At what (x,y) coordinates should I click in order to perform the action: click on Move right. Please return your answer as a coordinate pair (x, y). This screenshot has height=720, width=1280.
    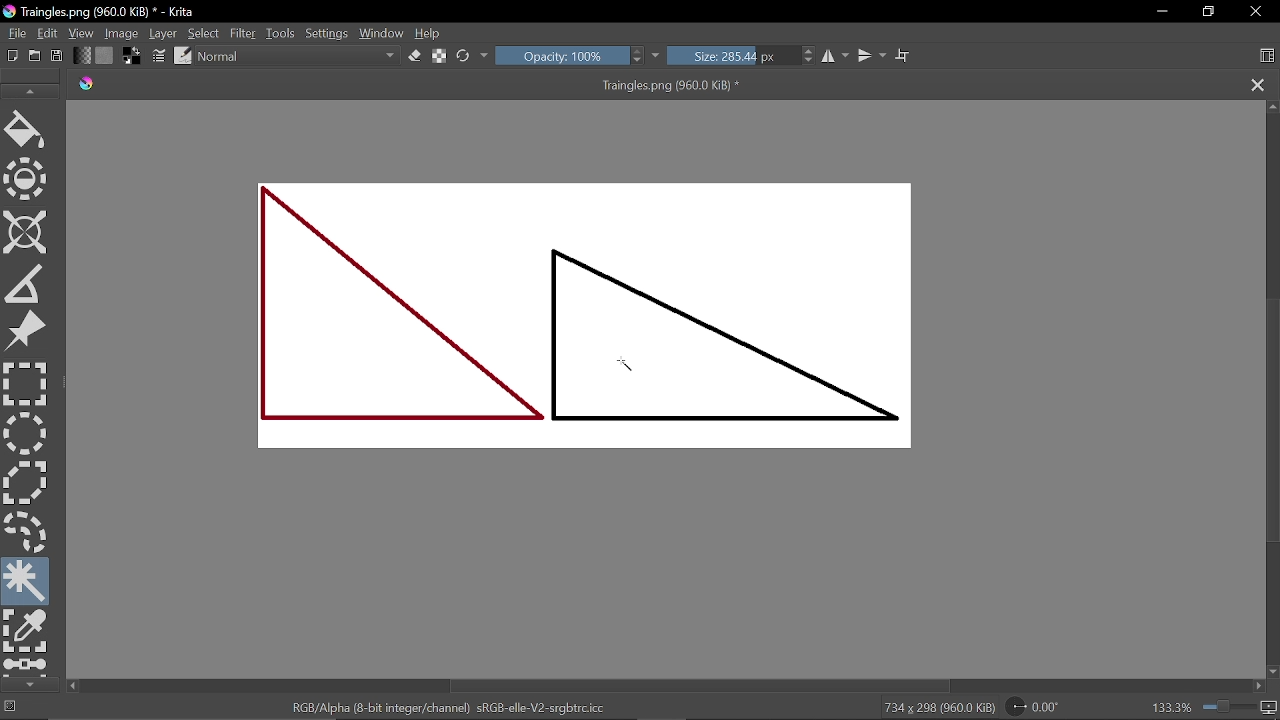
    Looking at the image, I should click on (1258, 685).